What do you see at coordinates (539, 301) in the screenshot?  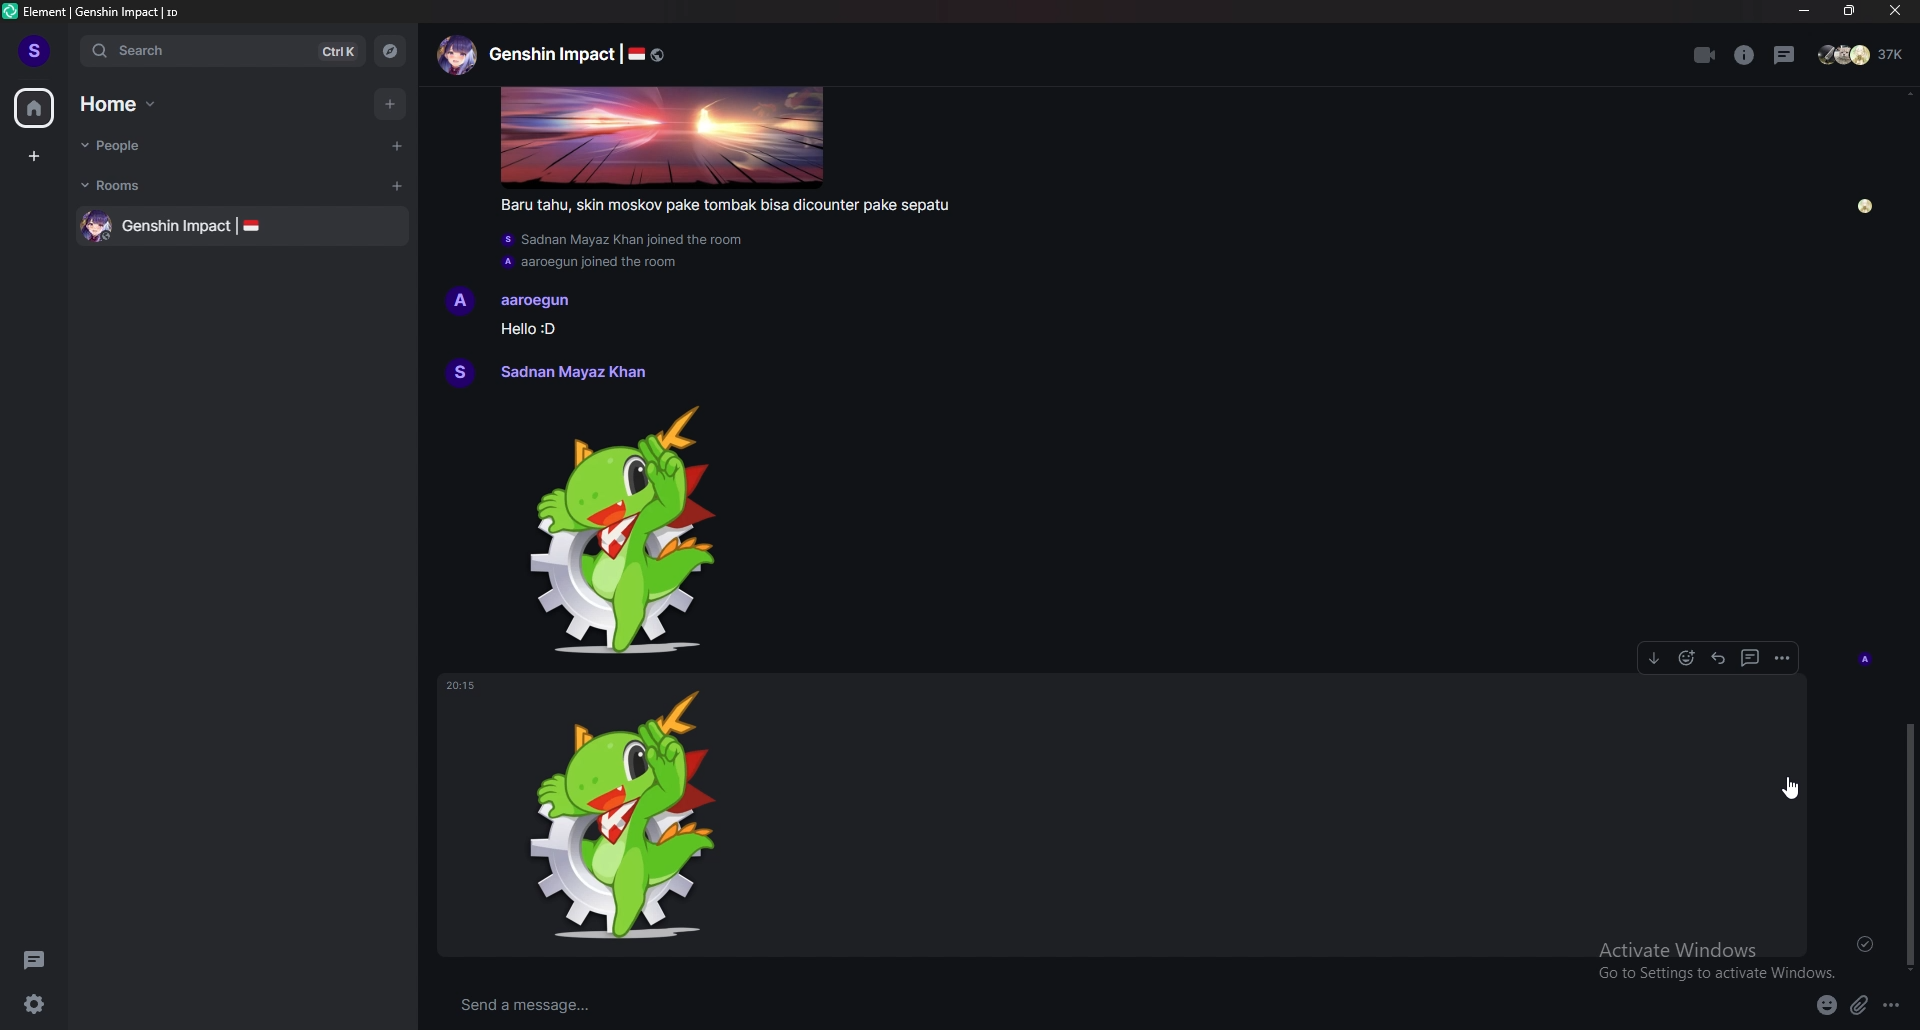 I see `aaroegun` at bounding box center [539, 301].